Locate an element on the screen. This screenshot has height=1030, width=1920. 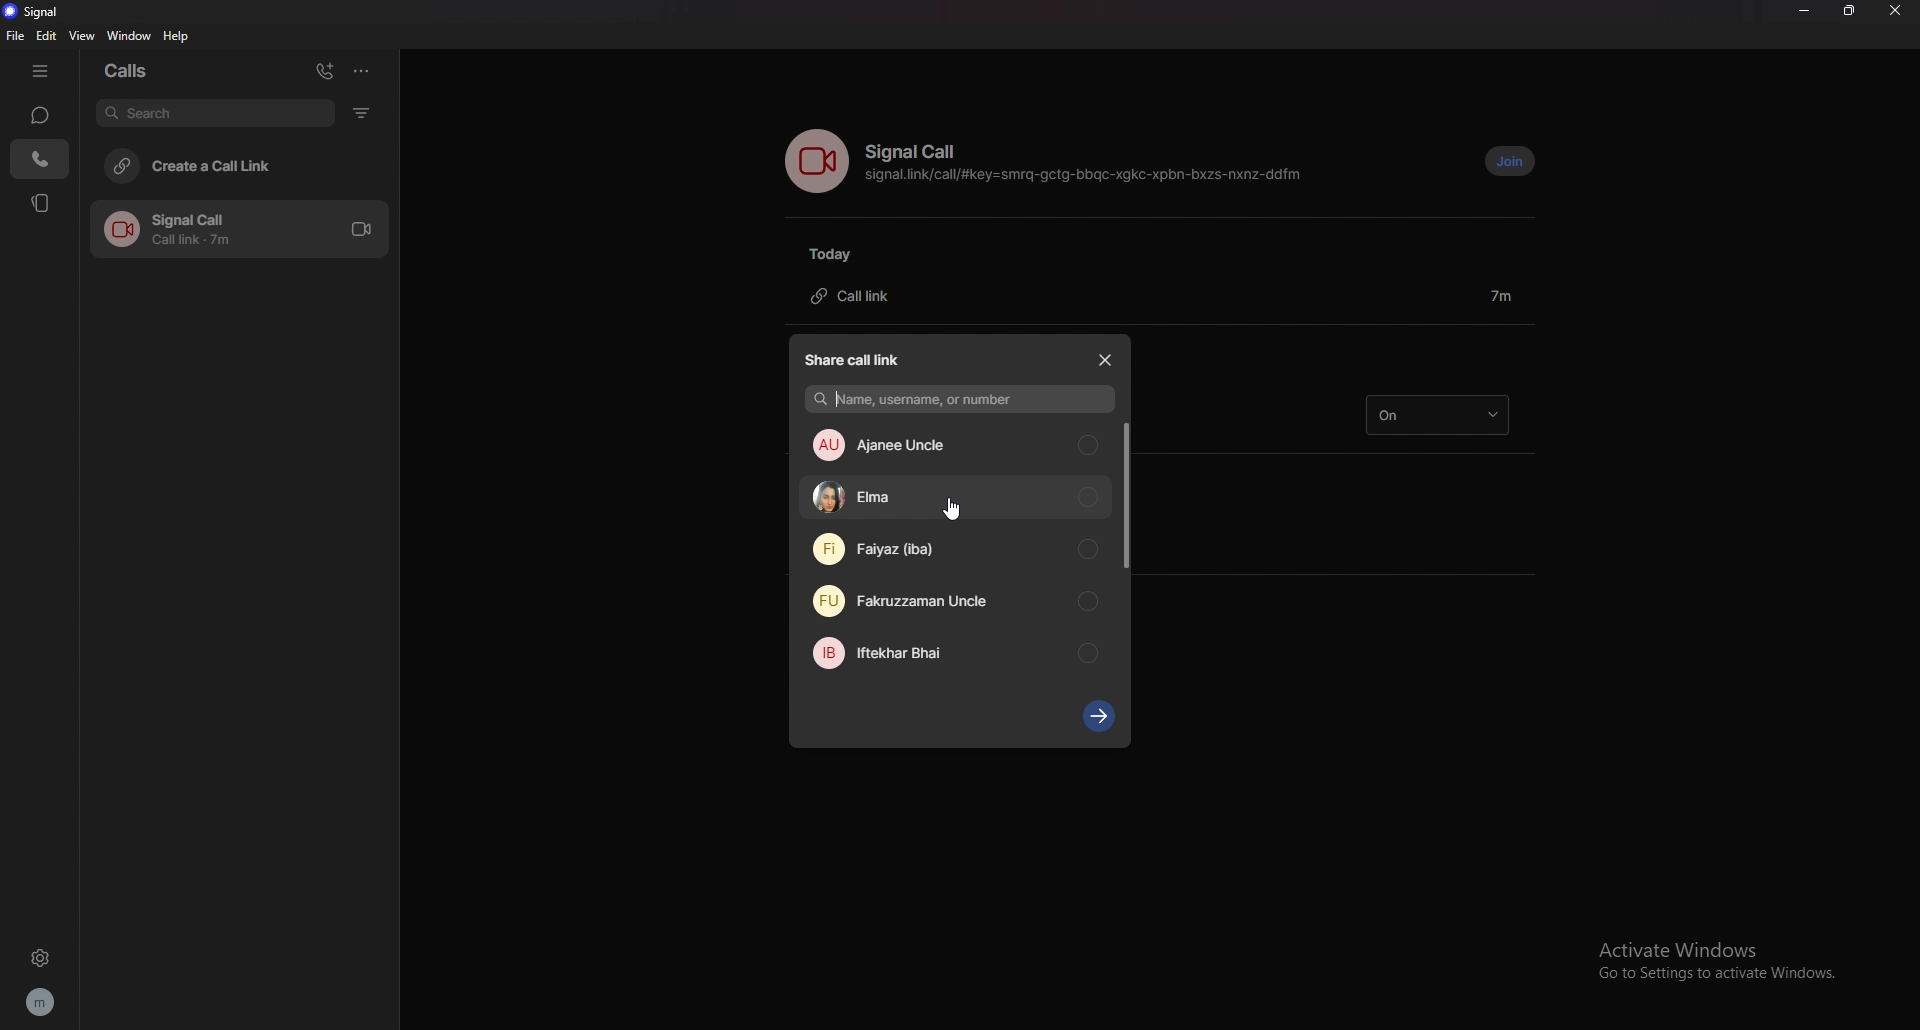
calls is located at coordinates (41, 158).